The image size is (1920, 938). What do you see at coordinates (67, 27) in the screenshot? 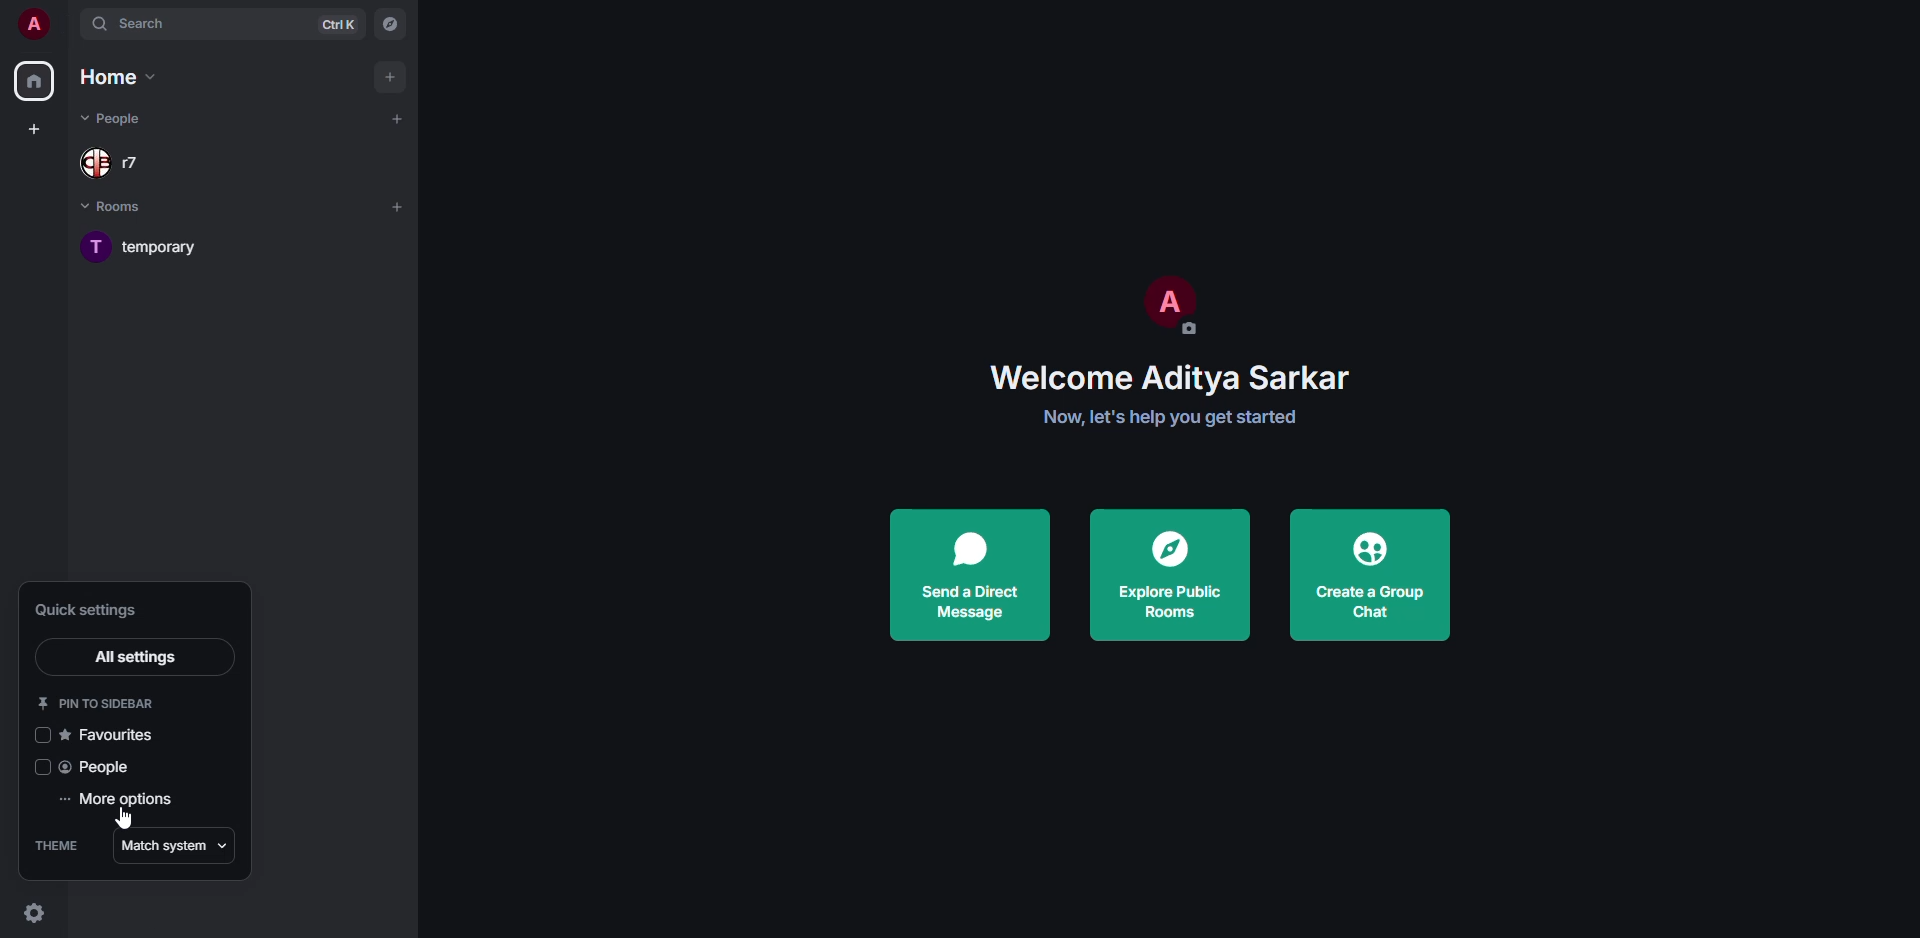
I see `expand` at bounding box center [67, 27].